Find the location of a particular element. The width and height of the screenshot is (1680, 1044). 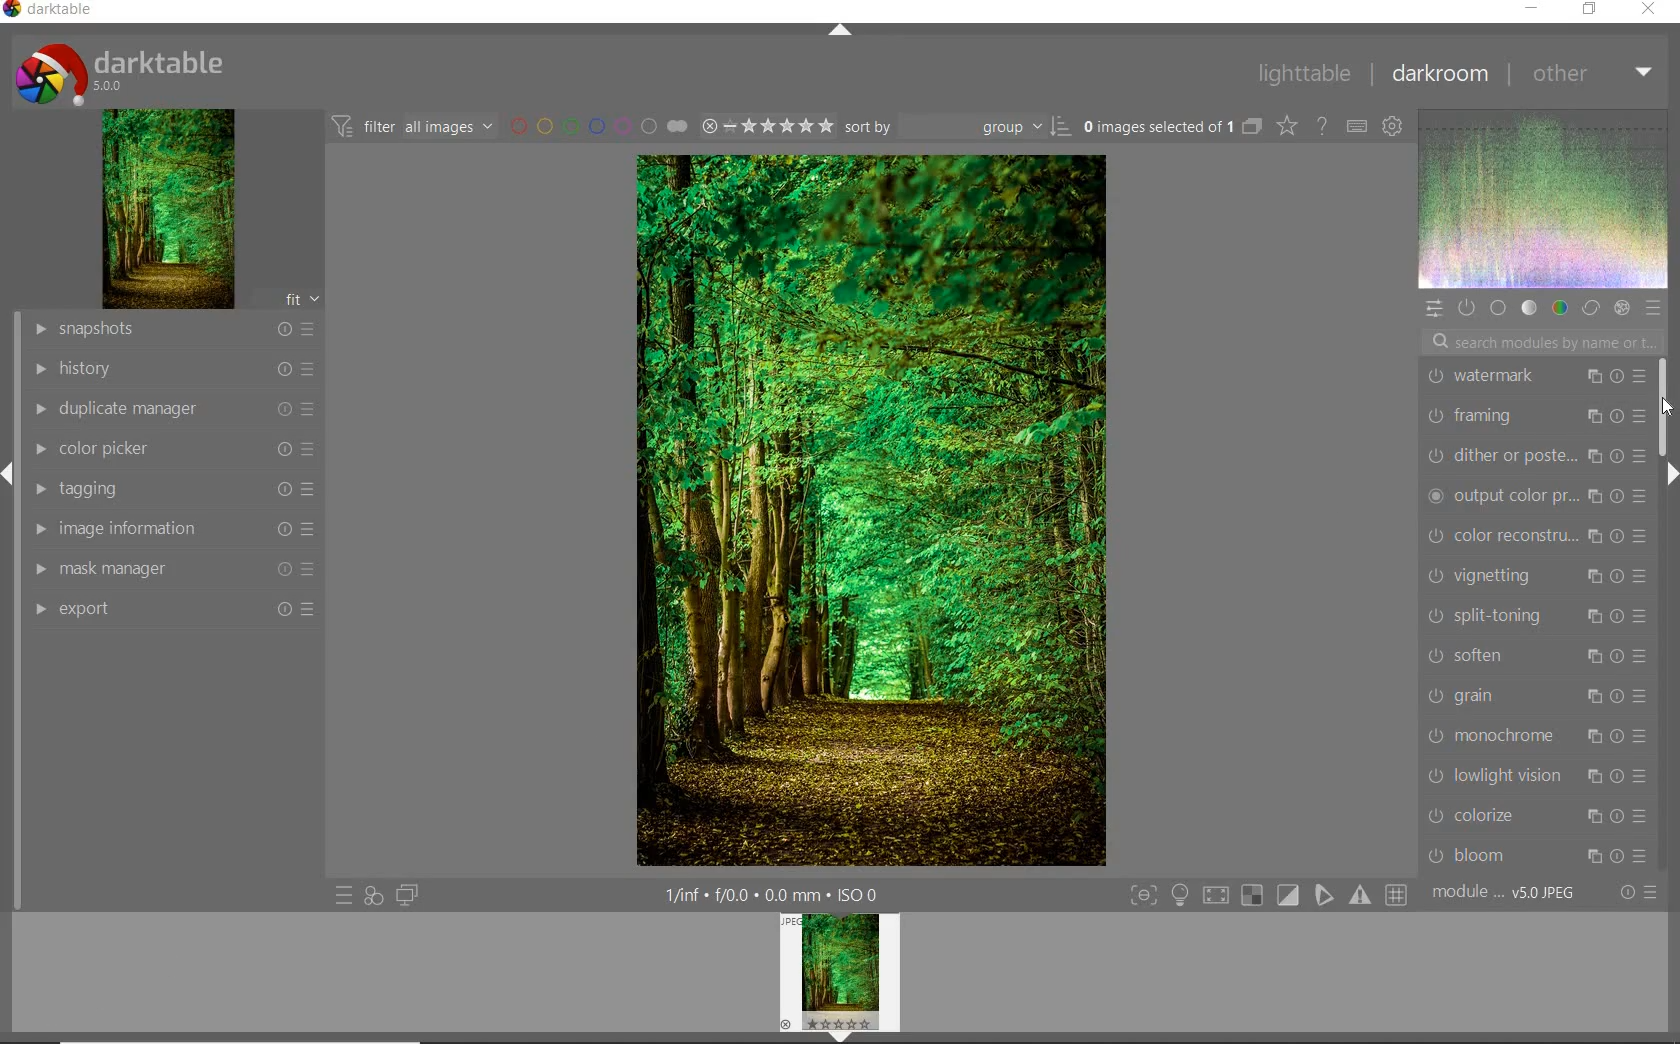

COLOR RECONSTRUCTION is located at coordinates (1537, 536).